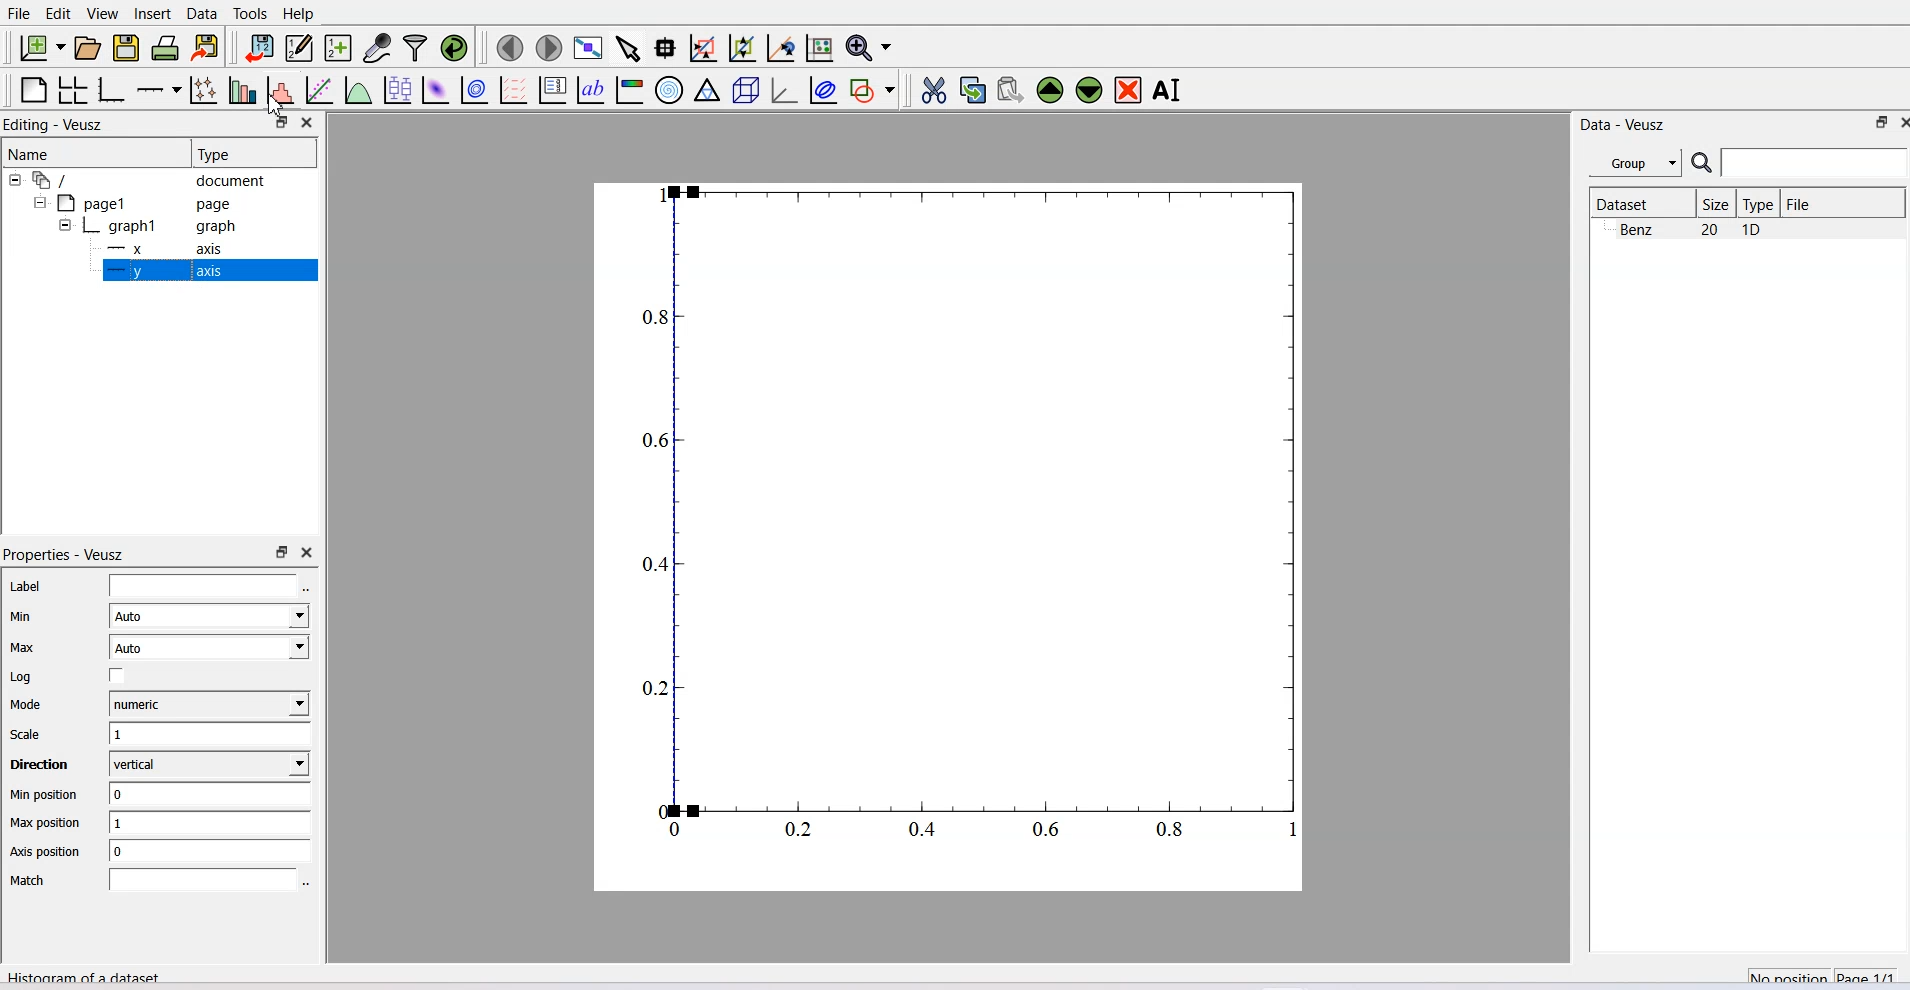 The image size is (1910, 990). I want to click on Editing - Veusz, so click(56, 123).